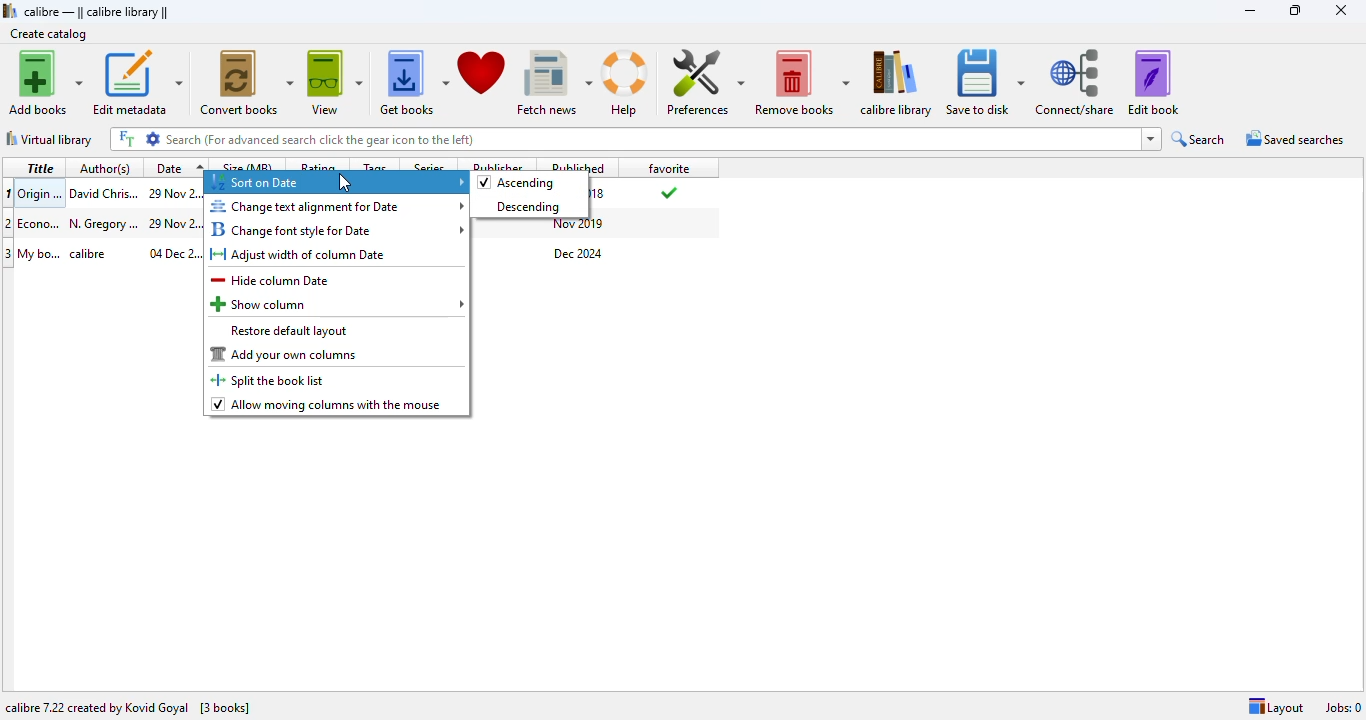 The height and width of the screenshot is (720, 1366). What do you see at coordinates (47, 83) in the screenshot?
I see `add books` at bounding box center [47, 83].